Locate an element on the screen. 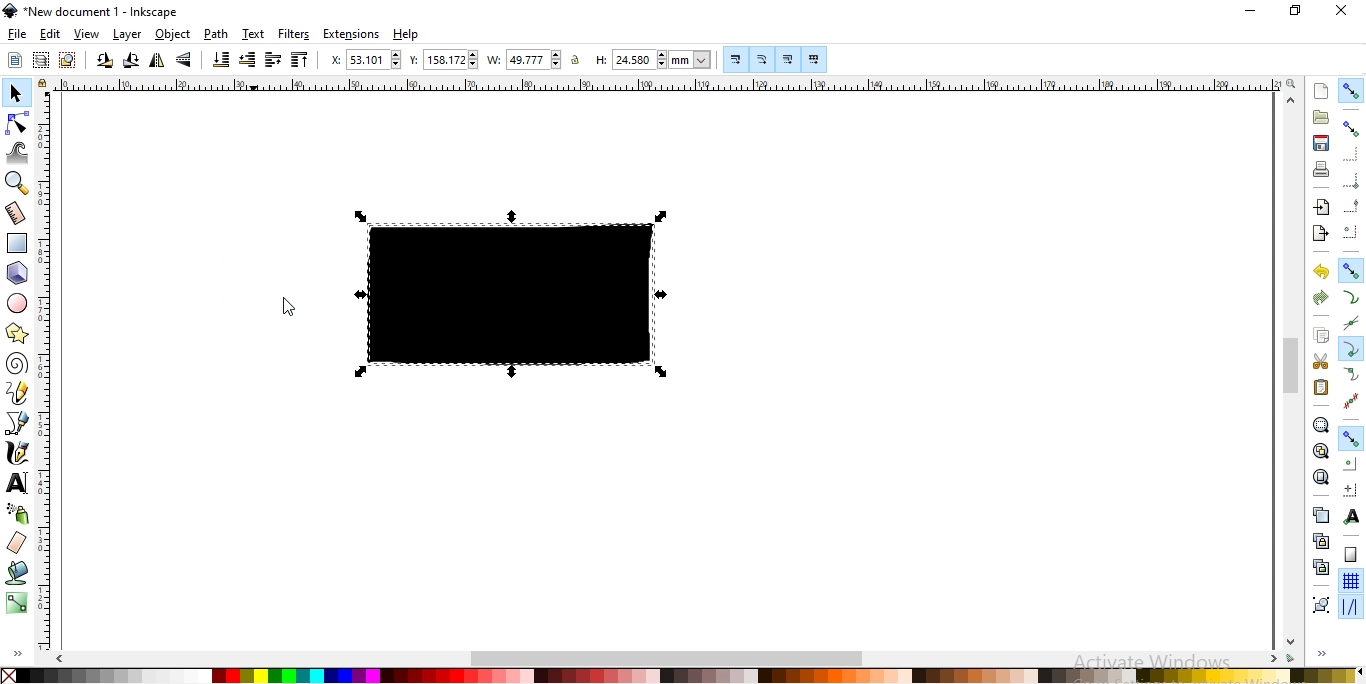  measurement tool is located at coordinates (14, 212).